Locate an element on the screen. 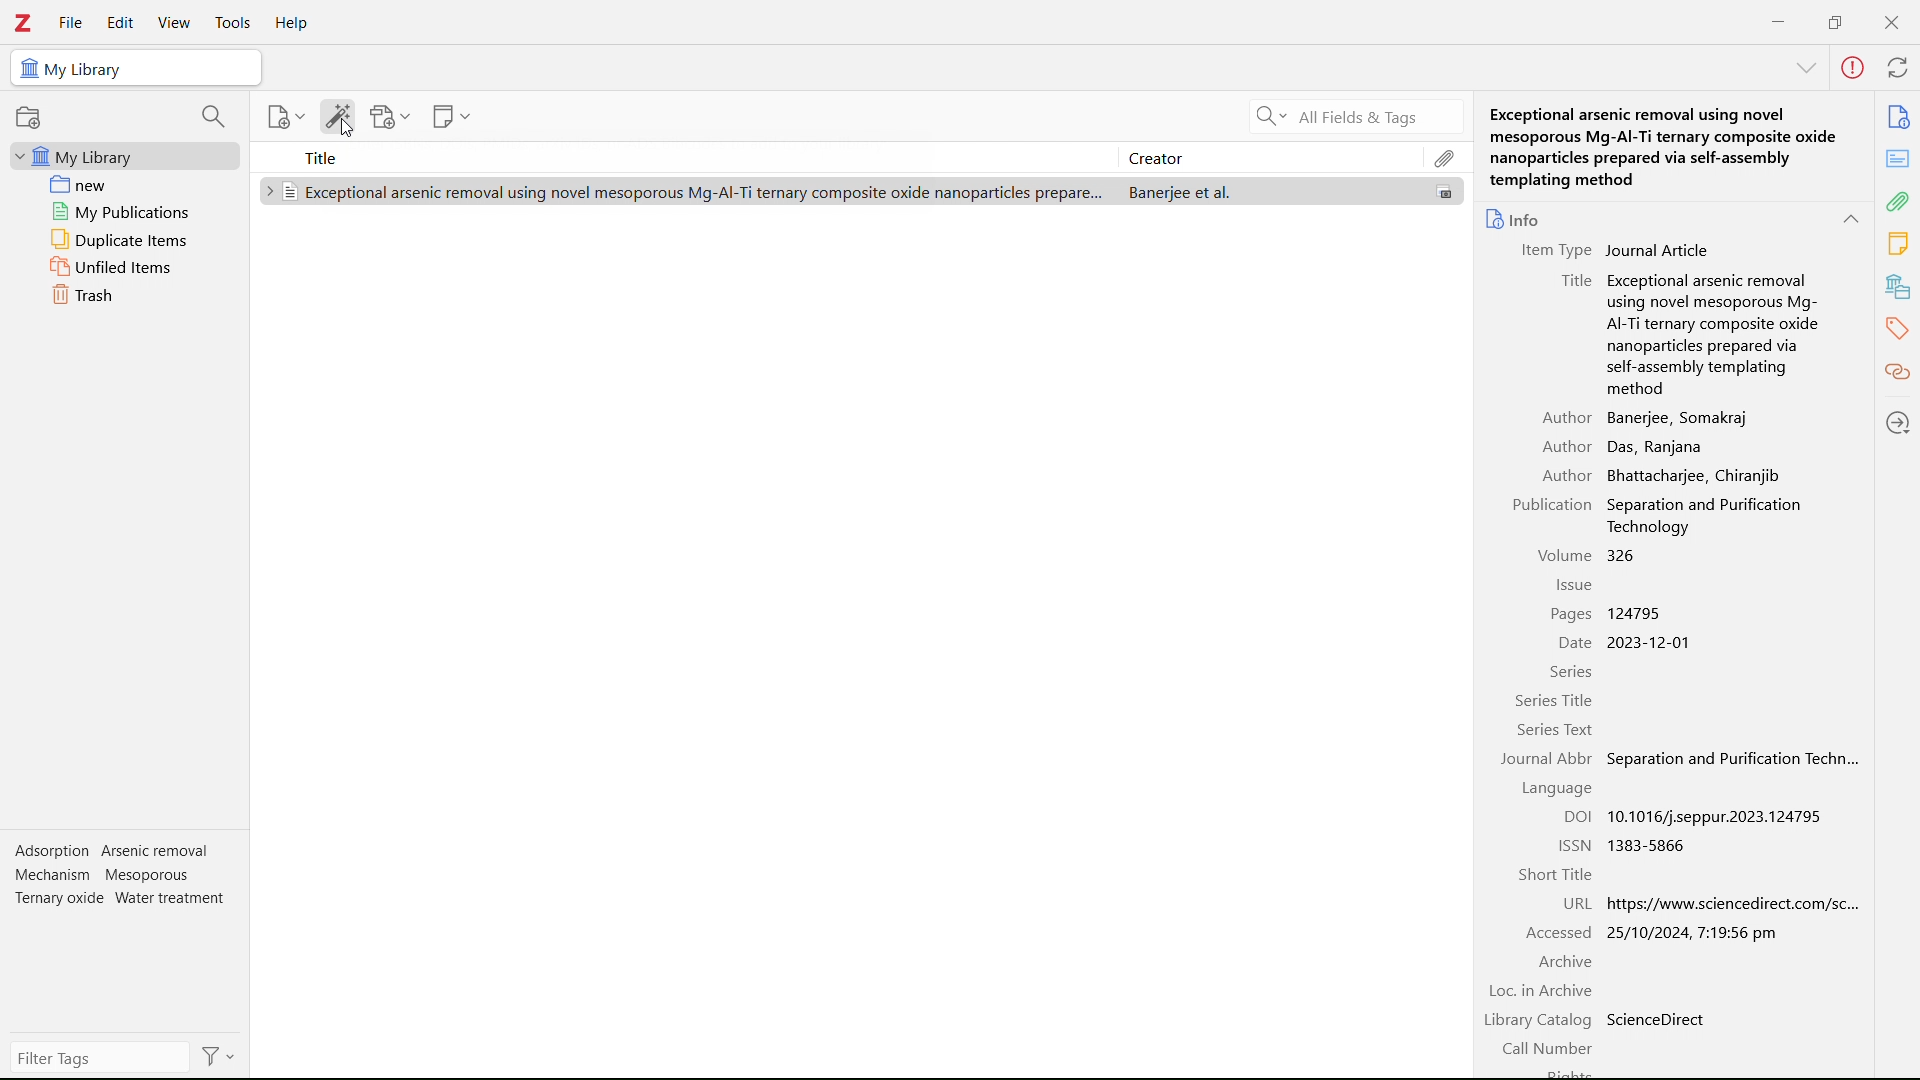  logo is located at coordinates (23, 22).